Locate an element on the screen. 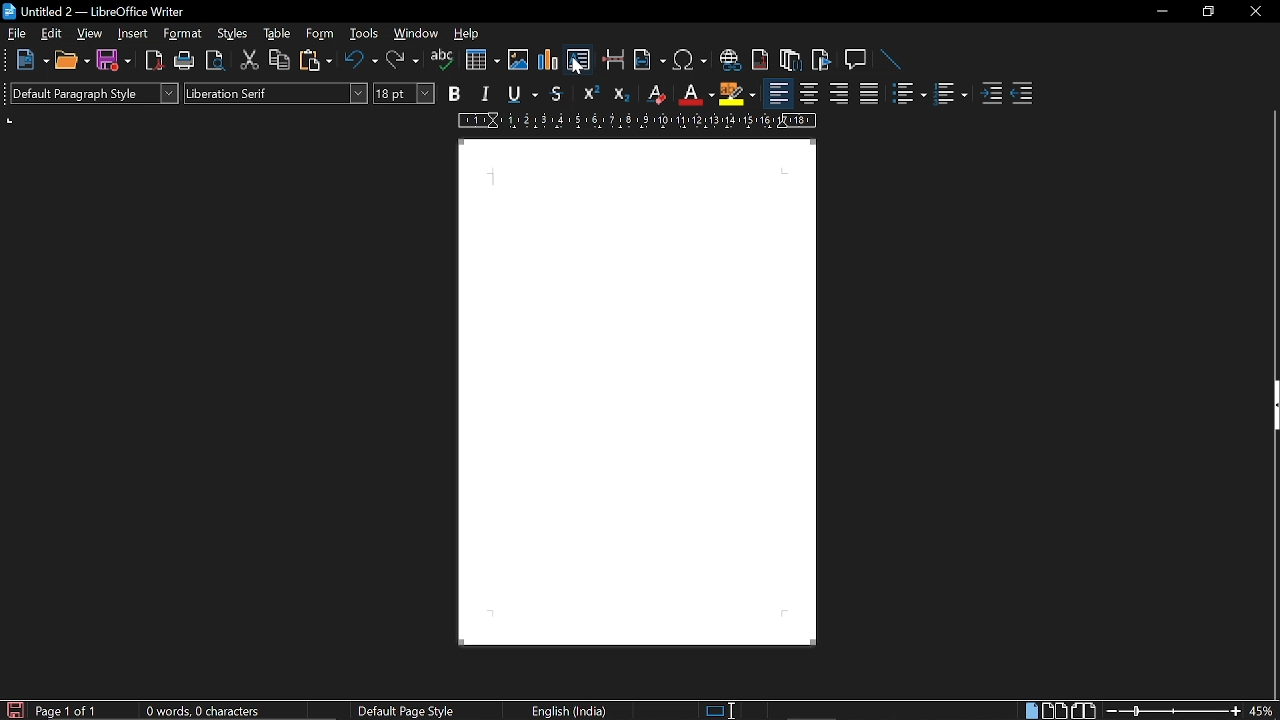 This screenshot has width=1280, height=720. insert image is located at coordinates (518, 62).